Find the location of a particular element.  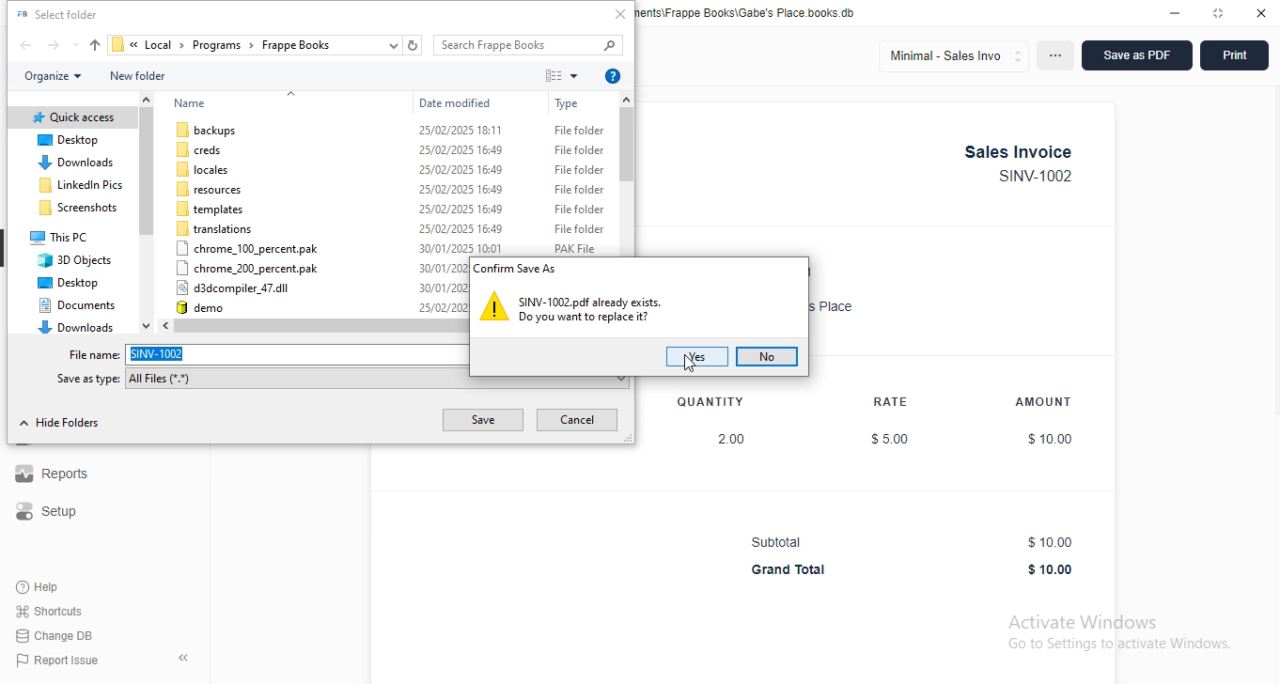

frappe books is located at coordinates (295, 45).